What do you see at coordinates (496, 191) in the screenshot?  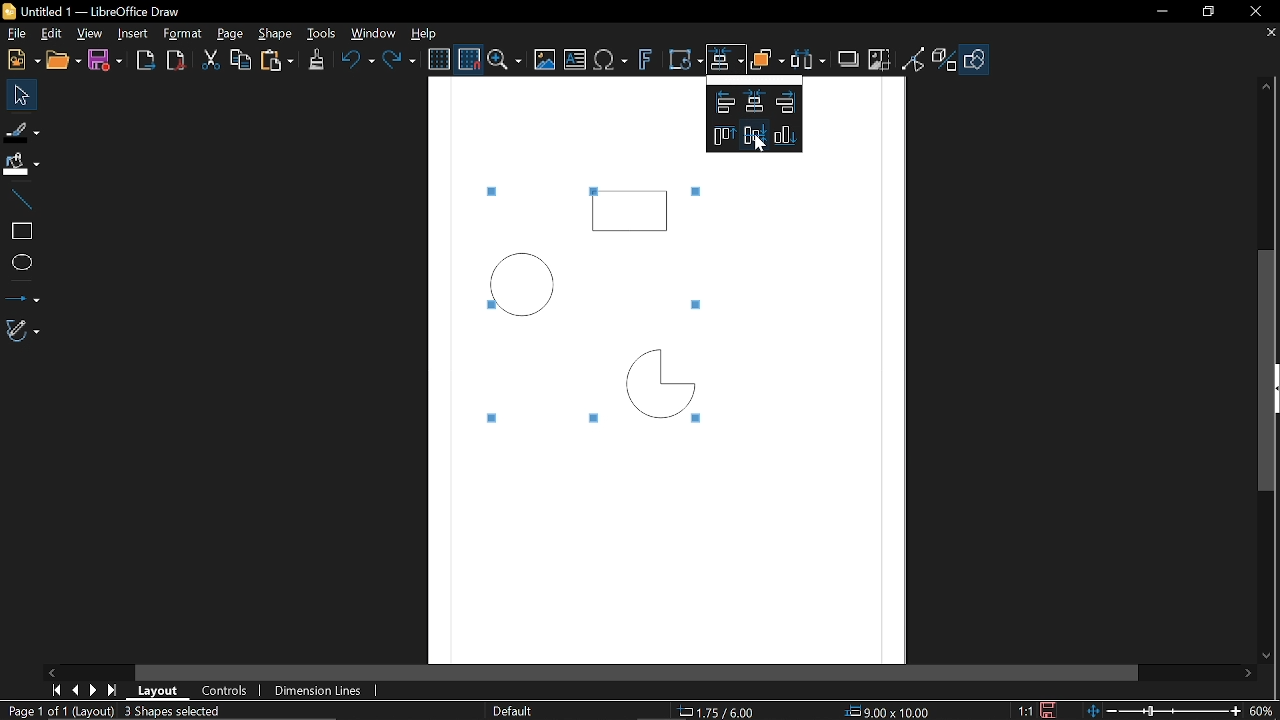 I see `Tiny square marked around the selected objects` at bounding box center [496, 191].